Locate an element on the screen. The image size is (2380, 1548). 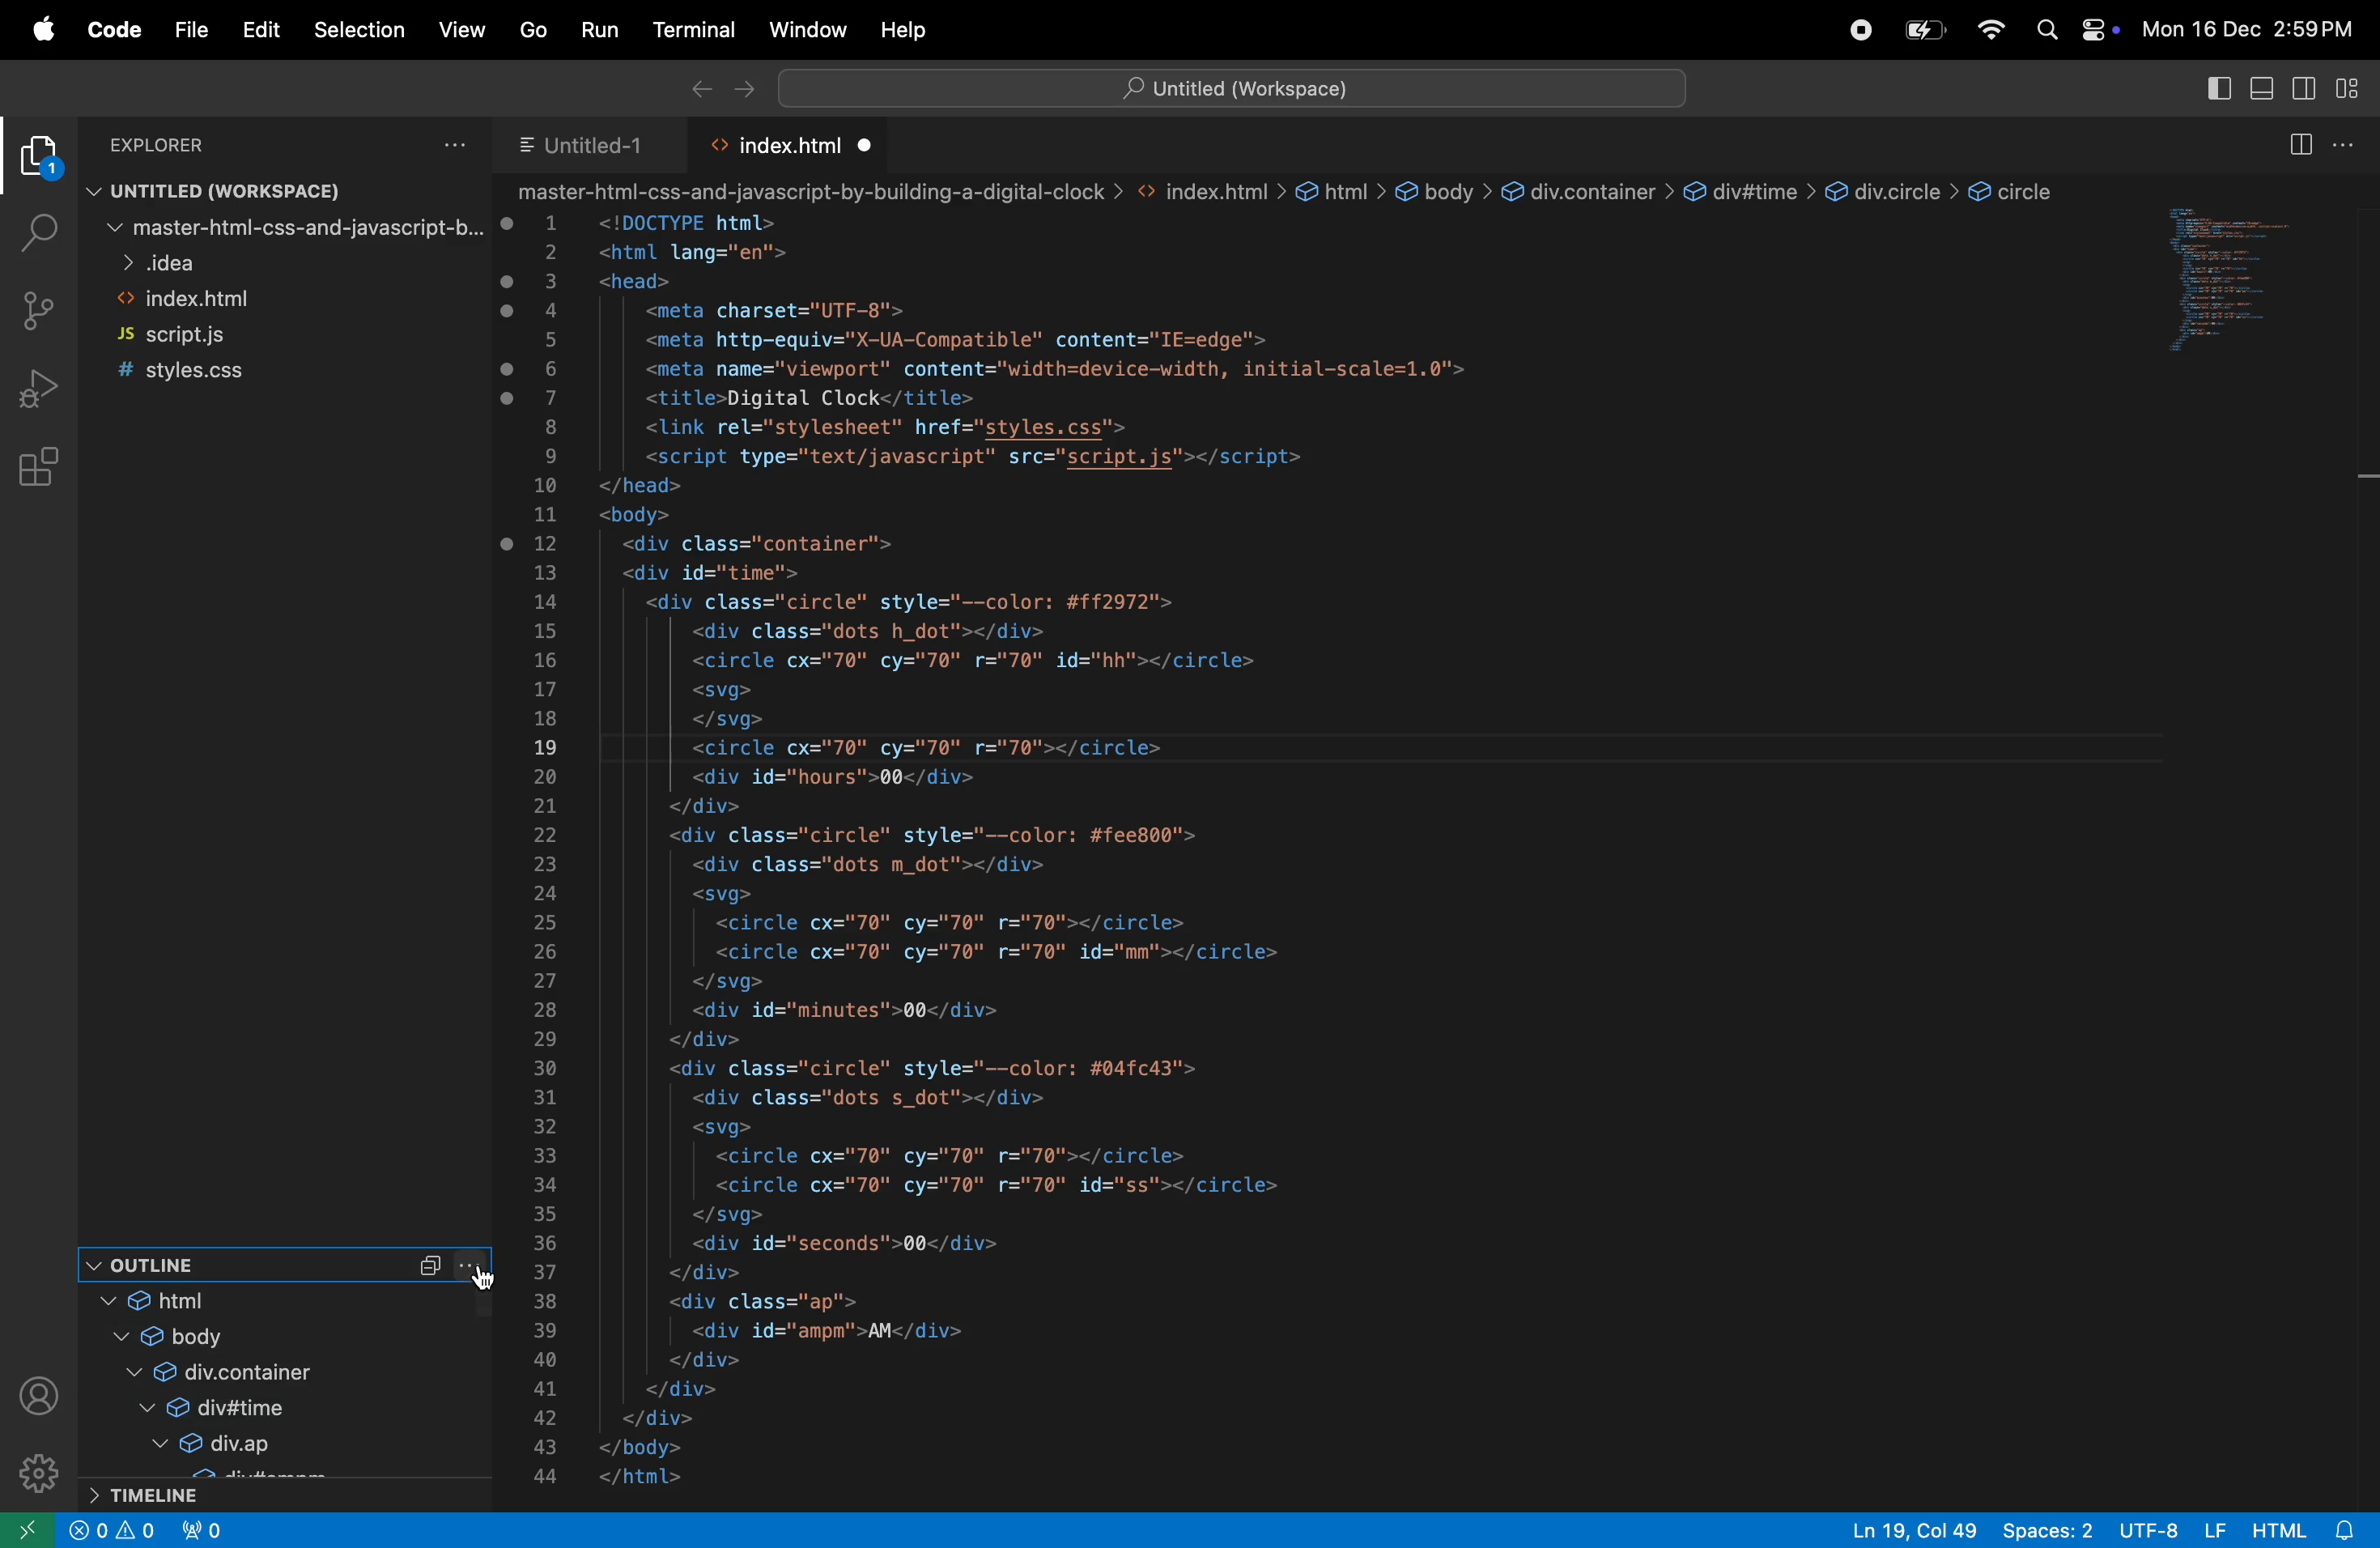
style.css is located at coordinates (209, 373).